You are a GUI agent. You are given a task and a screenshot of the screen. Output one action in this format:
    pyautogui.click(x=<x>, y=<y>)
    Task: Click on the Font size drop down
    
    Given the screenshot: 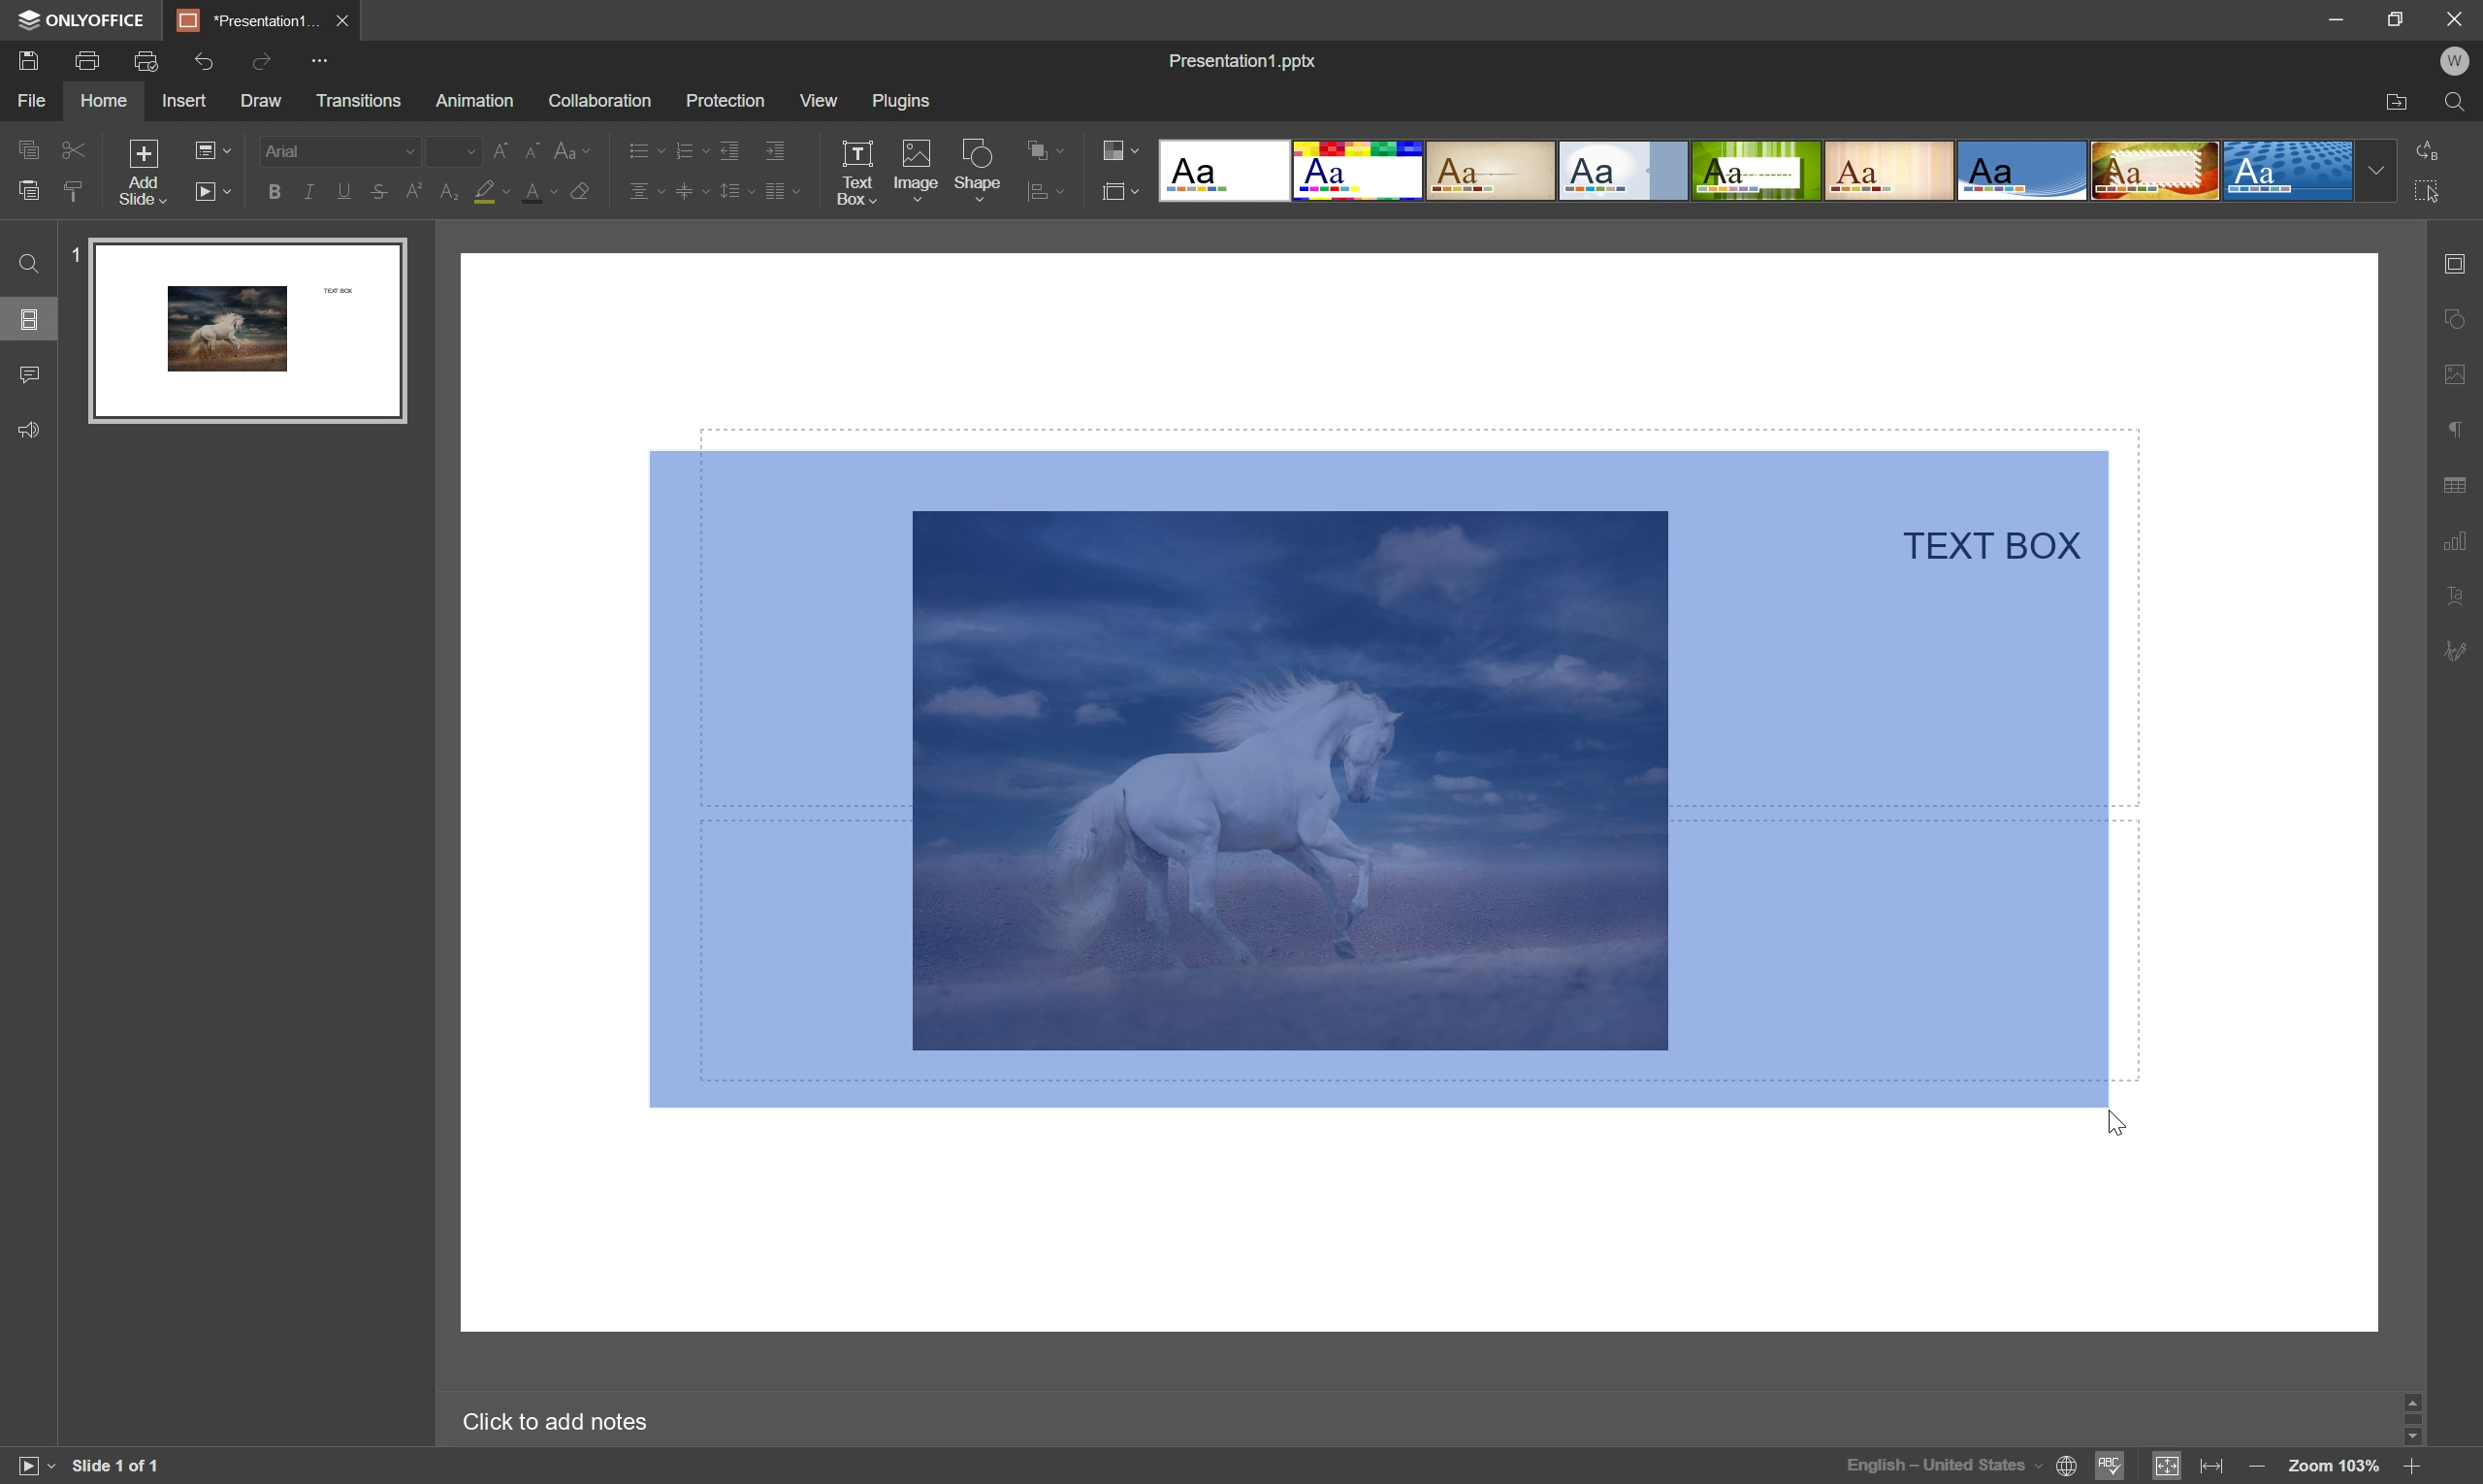 What is the action you would take?
    pyautogui.click(x=452, y=148)
    